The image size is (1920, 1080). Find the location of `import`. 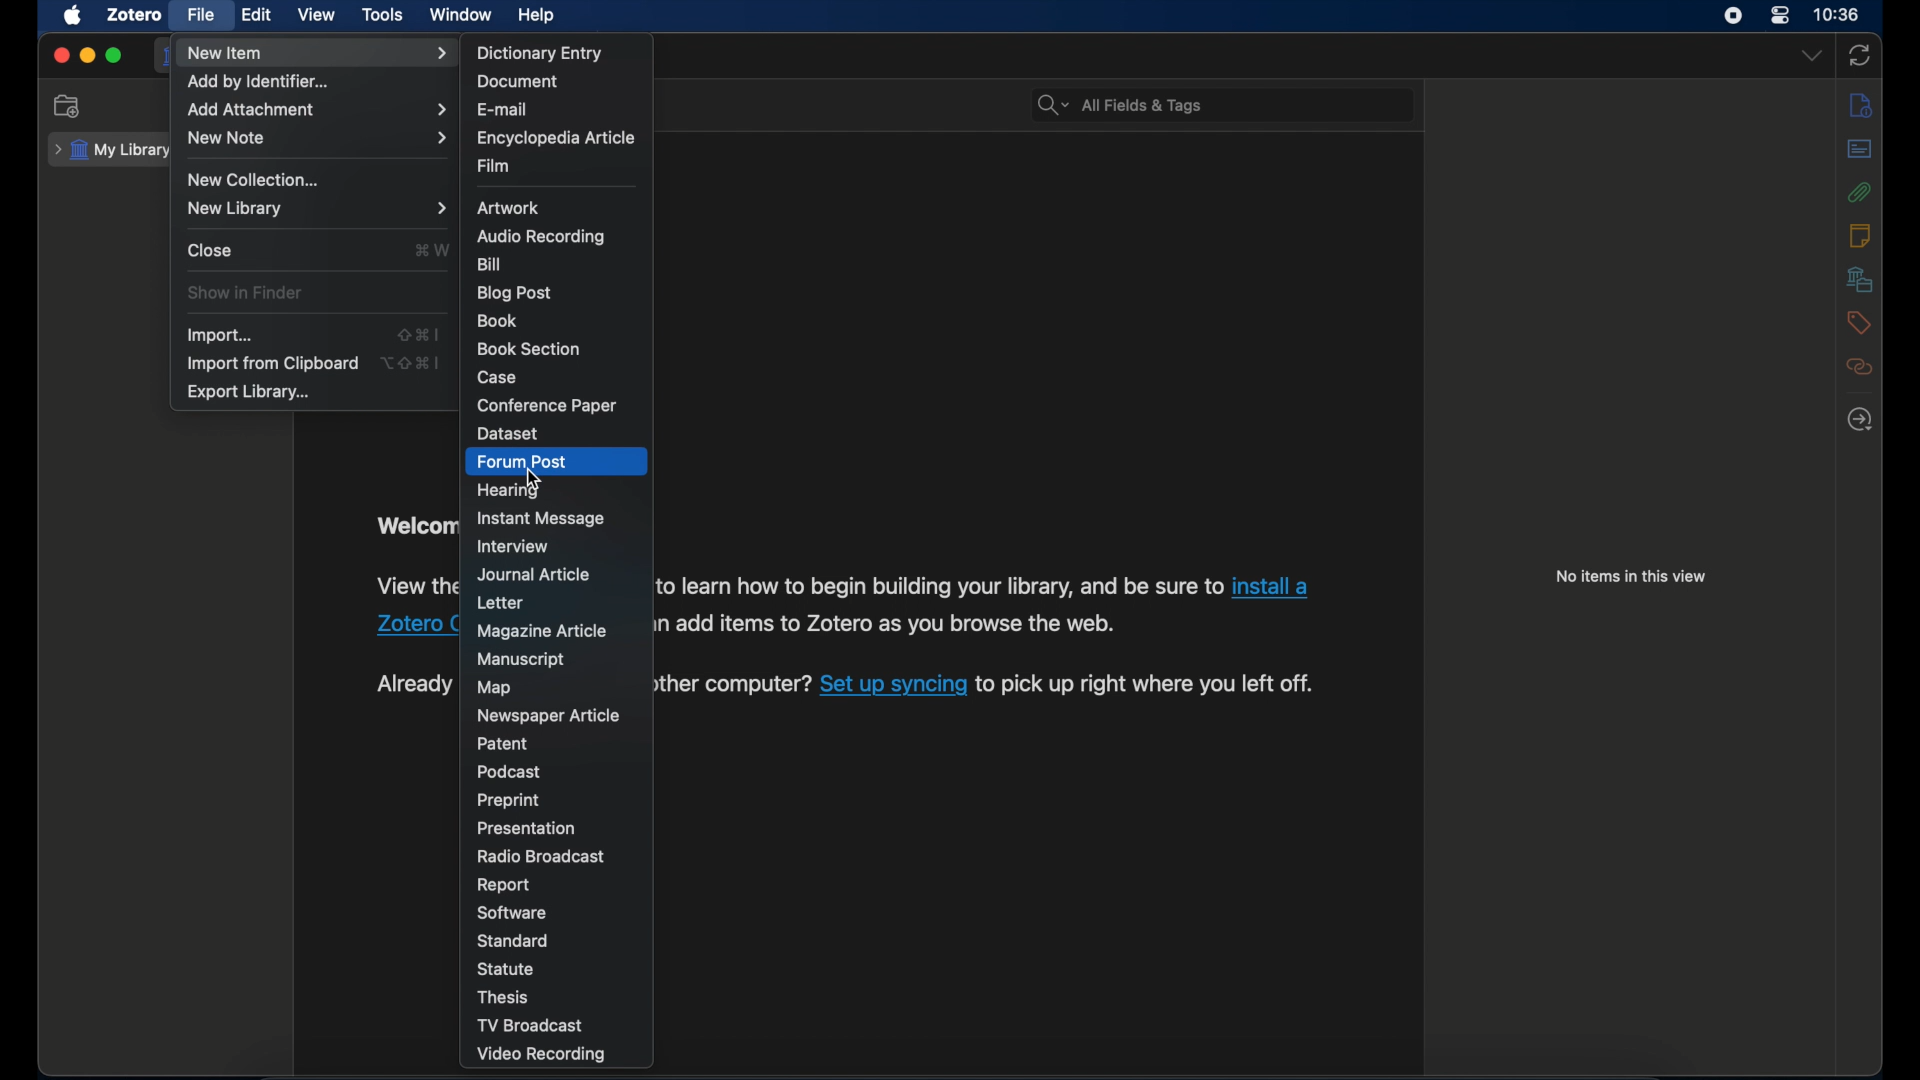

import is located at coordinates (220, 336).